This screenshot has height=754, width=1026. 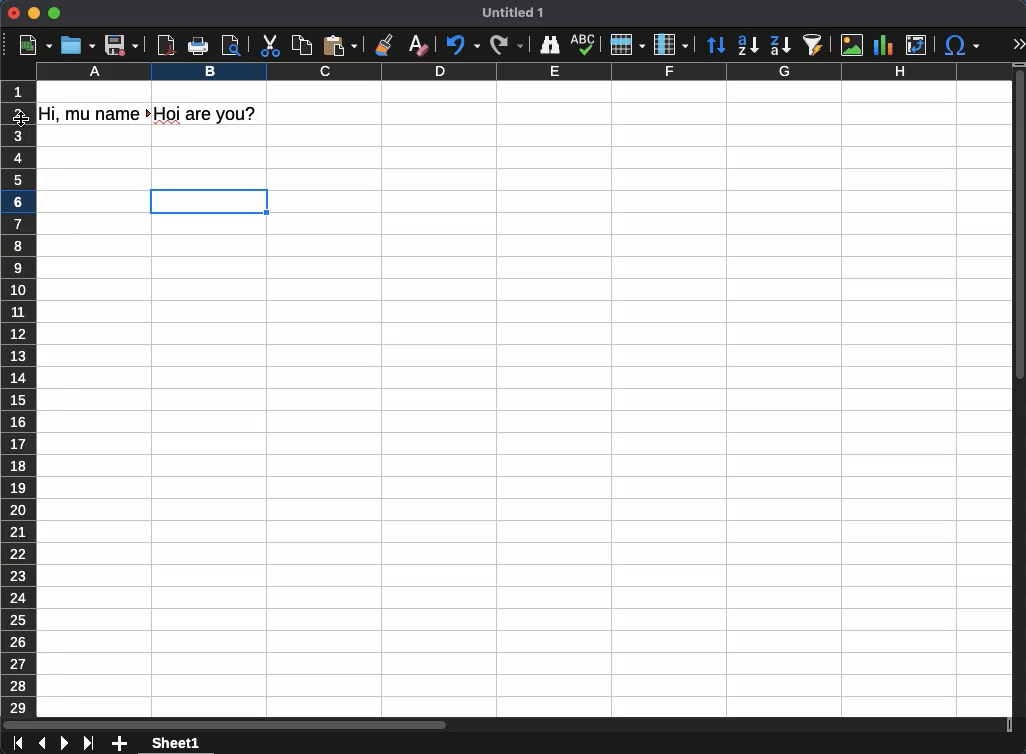 I want to click on last sheet, so click(x=91, y=744).